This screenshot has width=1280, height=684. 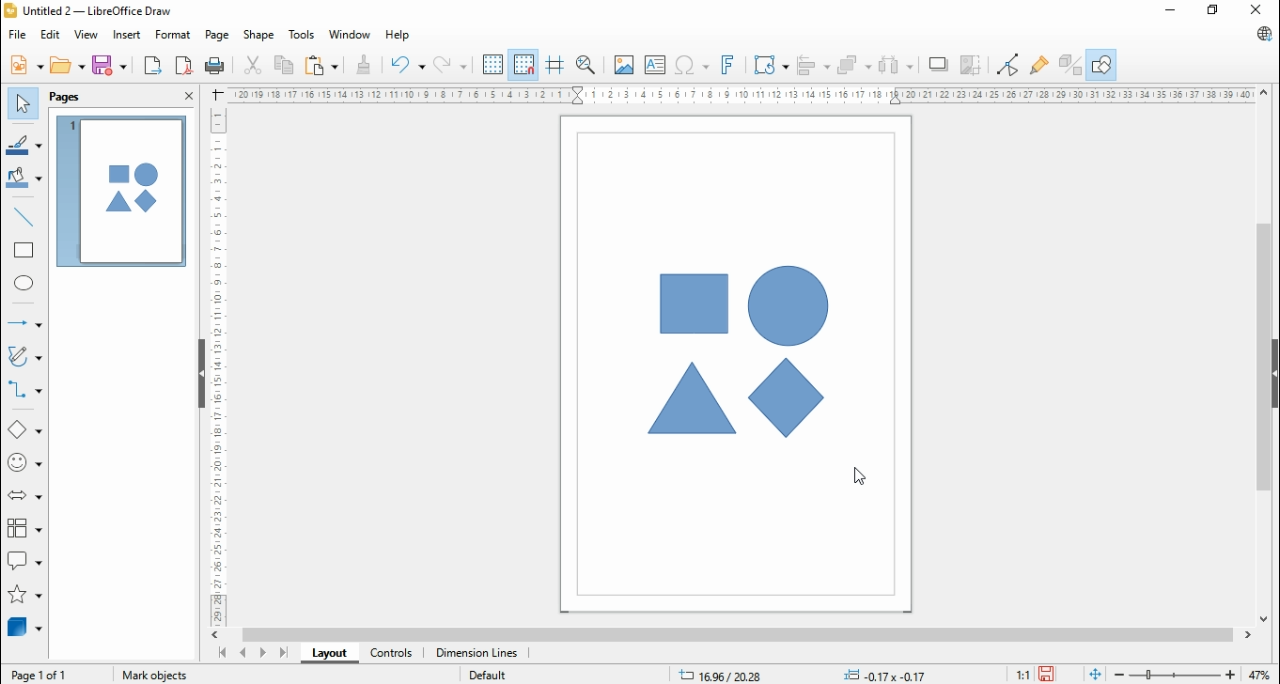 What do you see at coordinates (27, 65) in the screenshot?
I see `new` at bounding box center [27, 65].